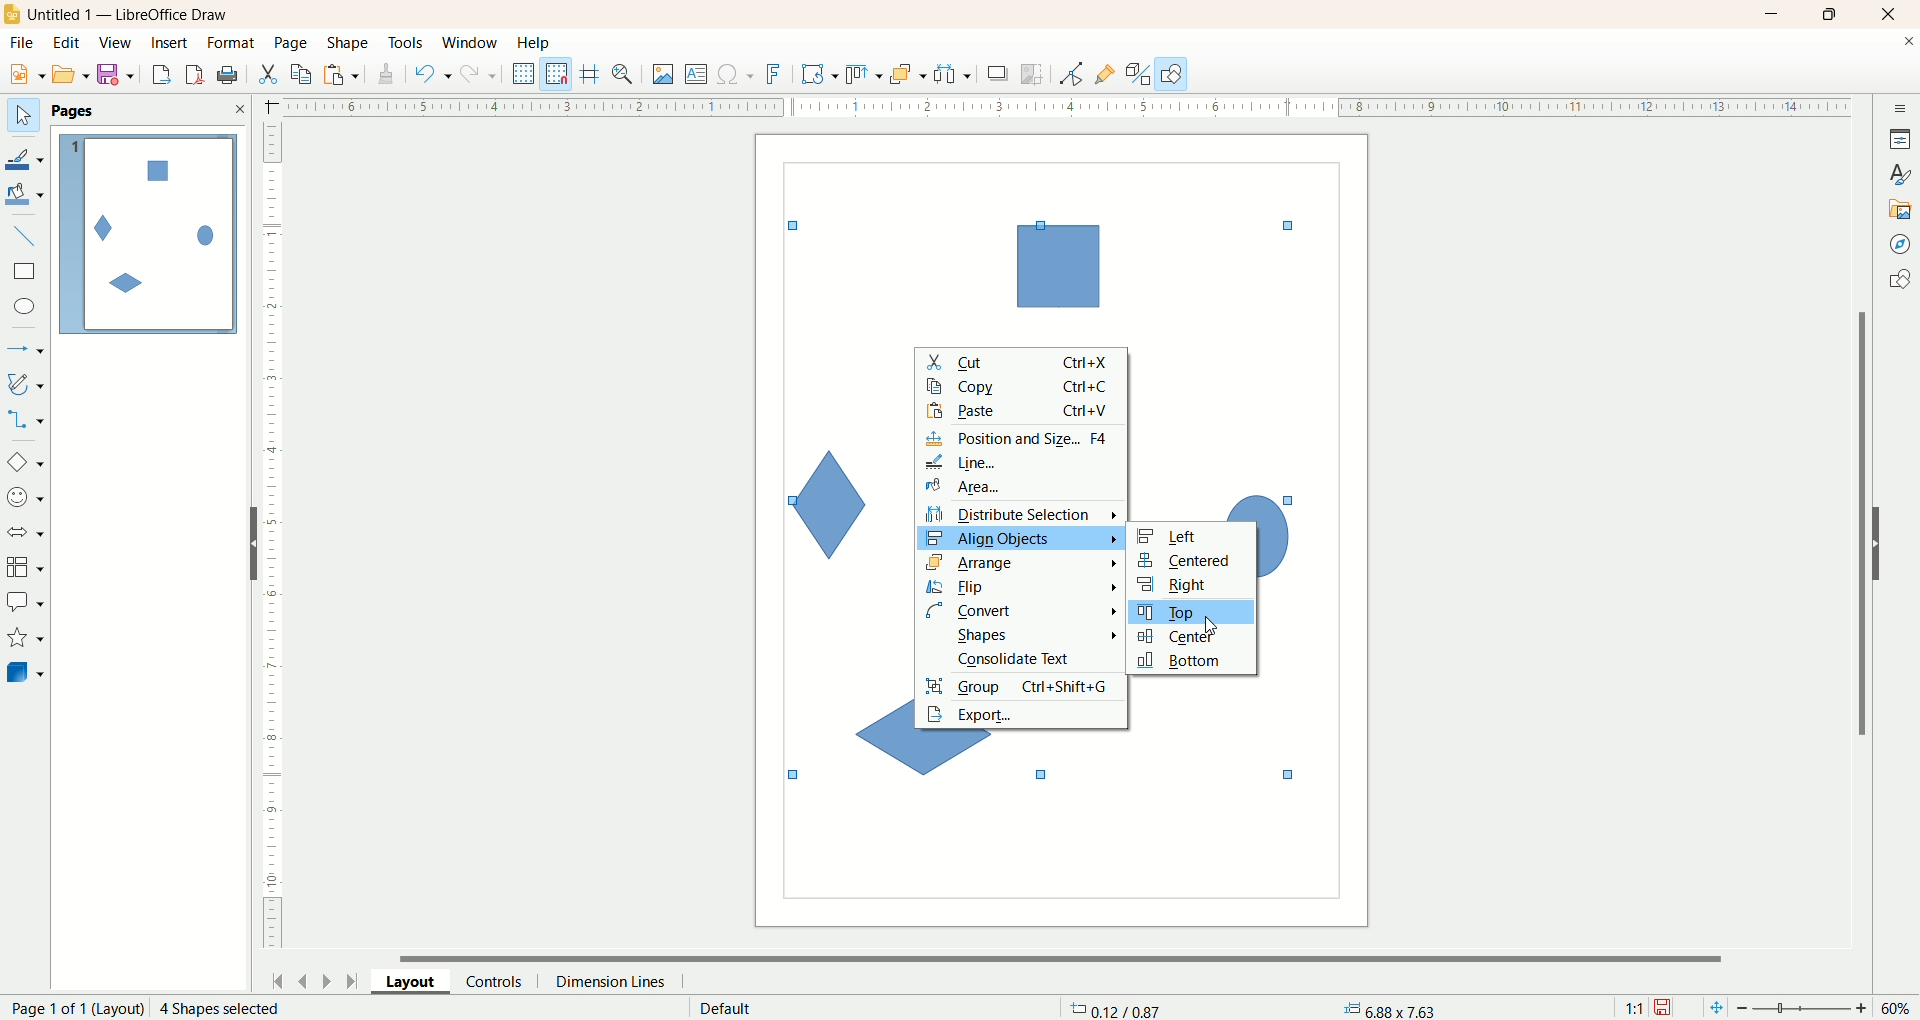 The image size is (1920, 1020). What do you see at coordinates (25, 43) in the screenshot?
I see `file` at bounding box center [25, 43].